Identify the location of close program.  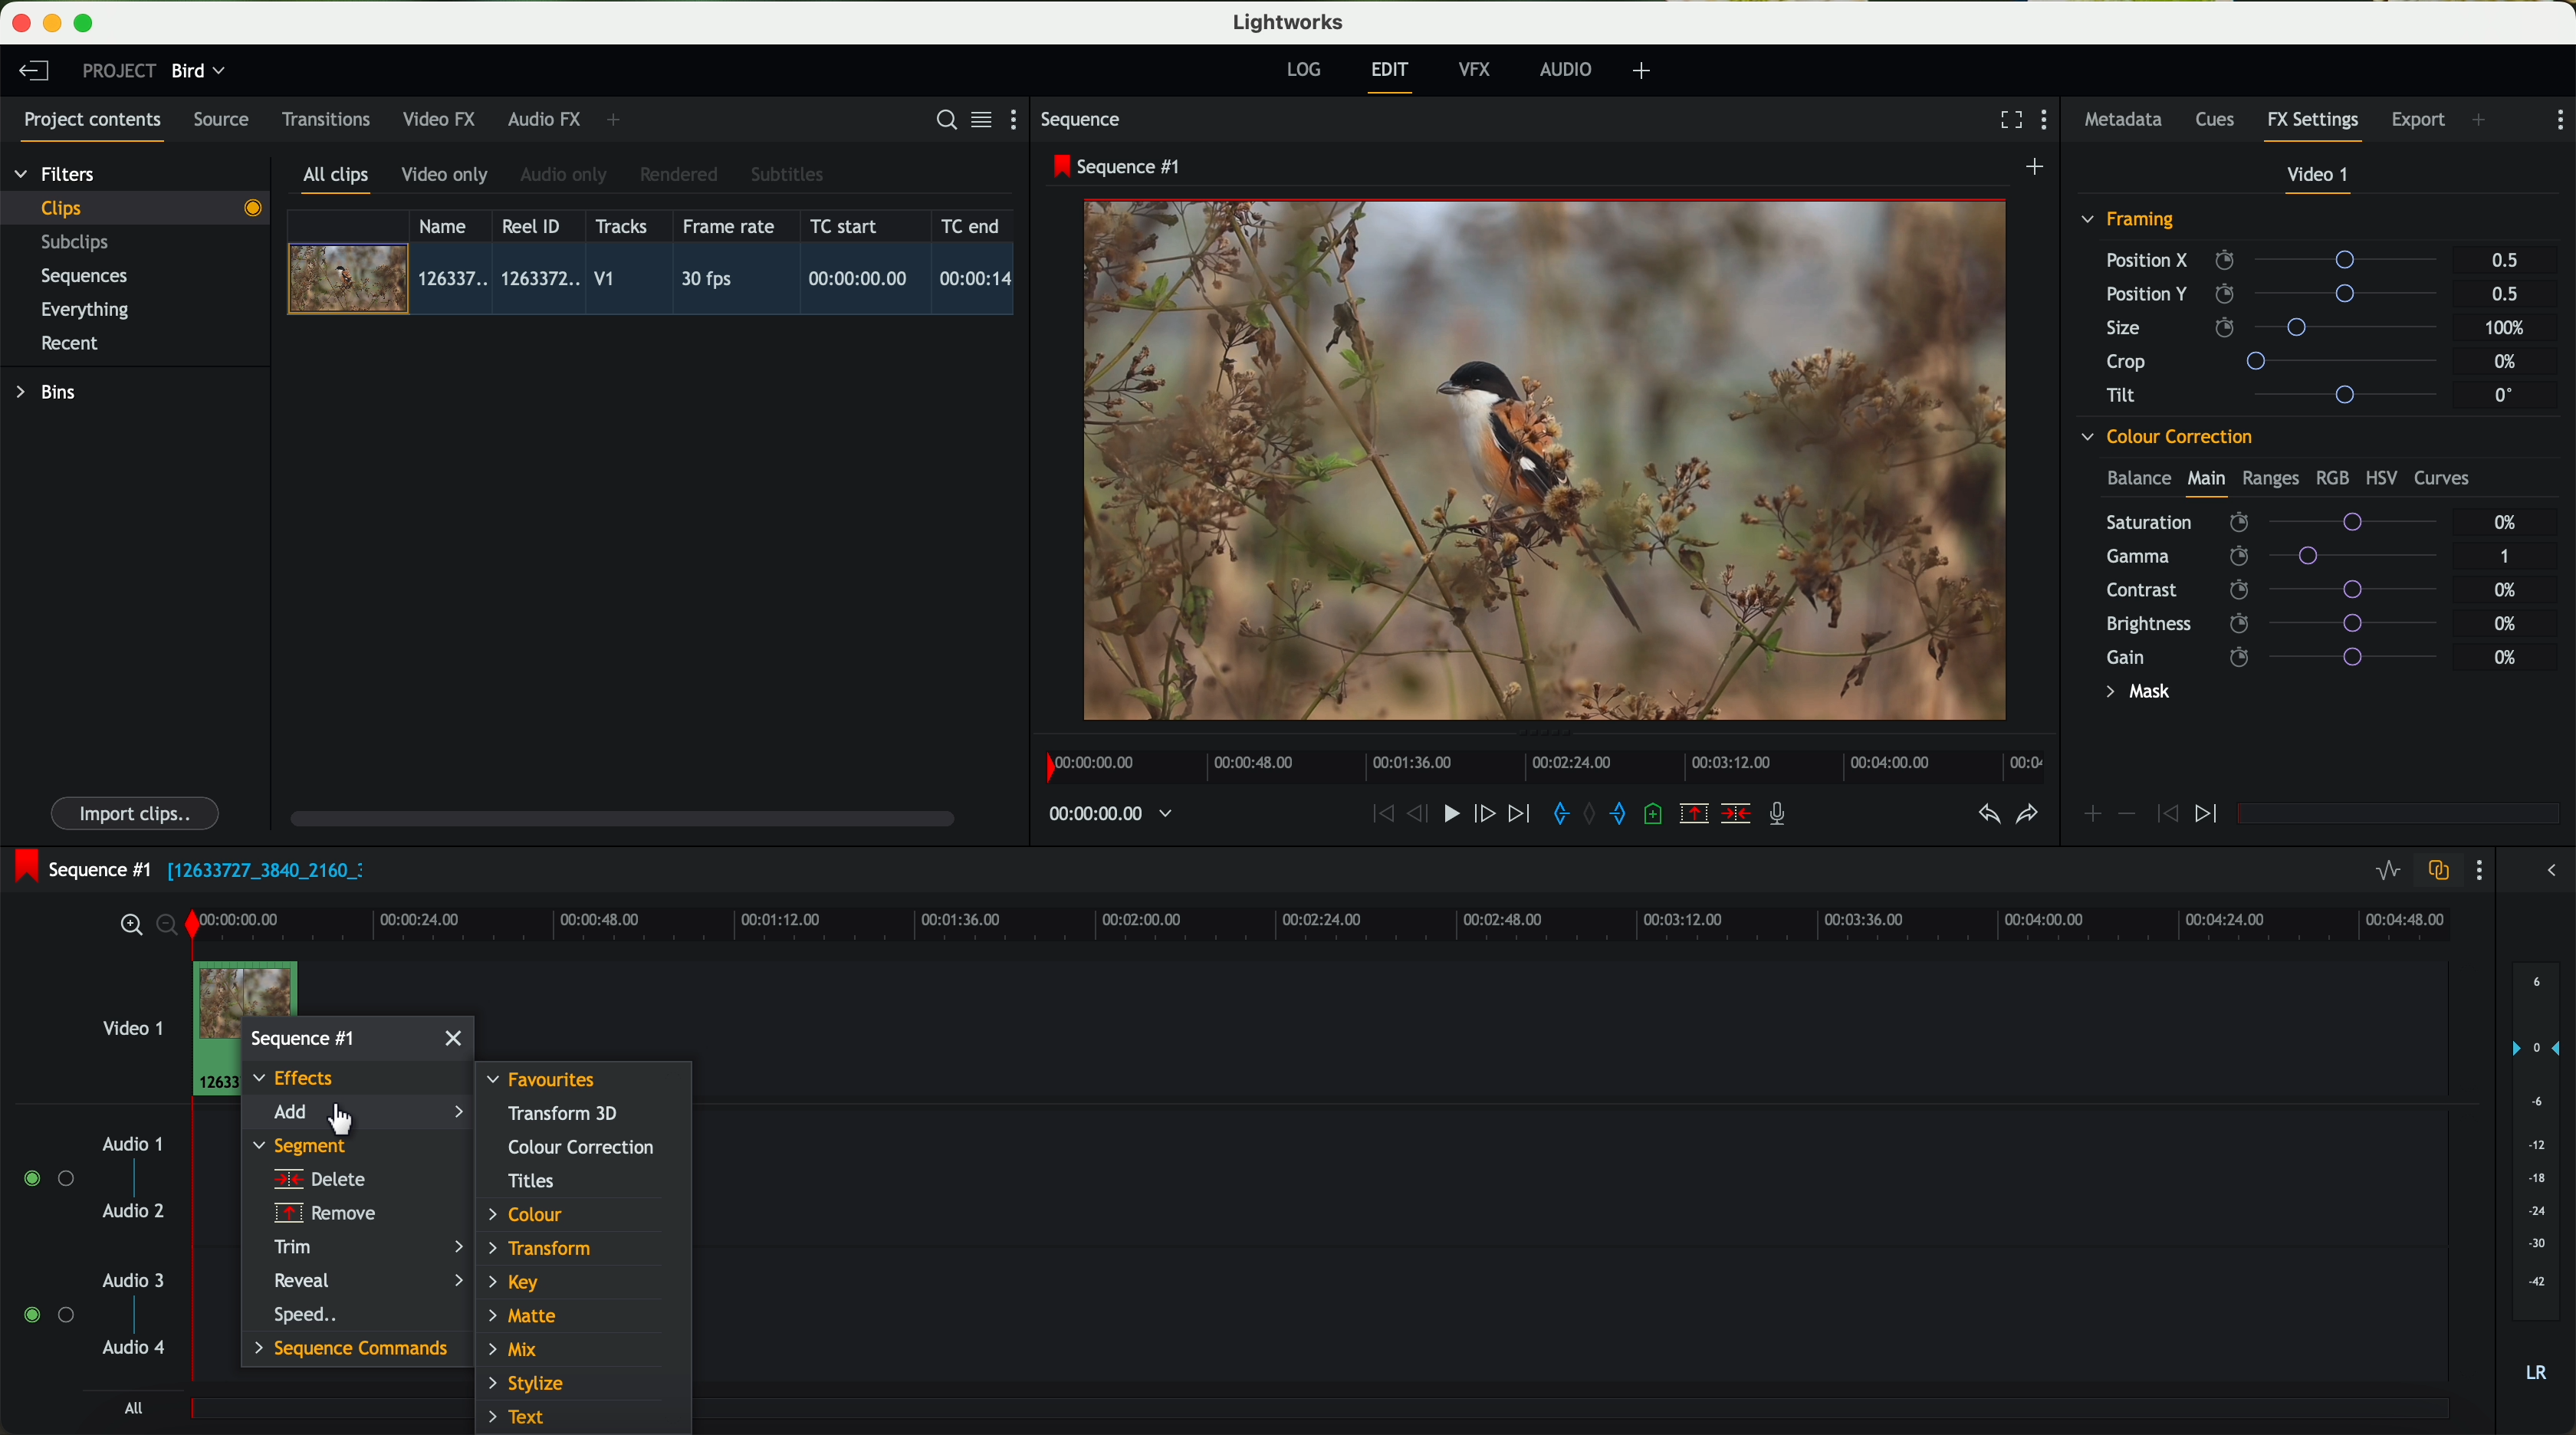
(21, 23).